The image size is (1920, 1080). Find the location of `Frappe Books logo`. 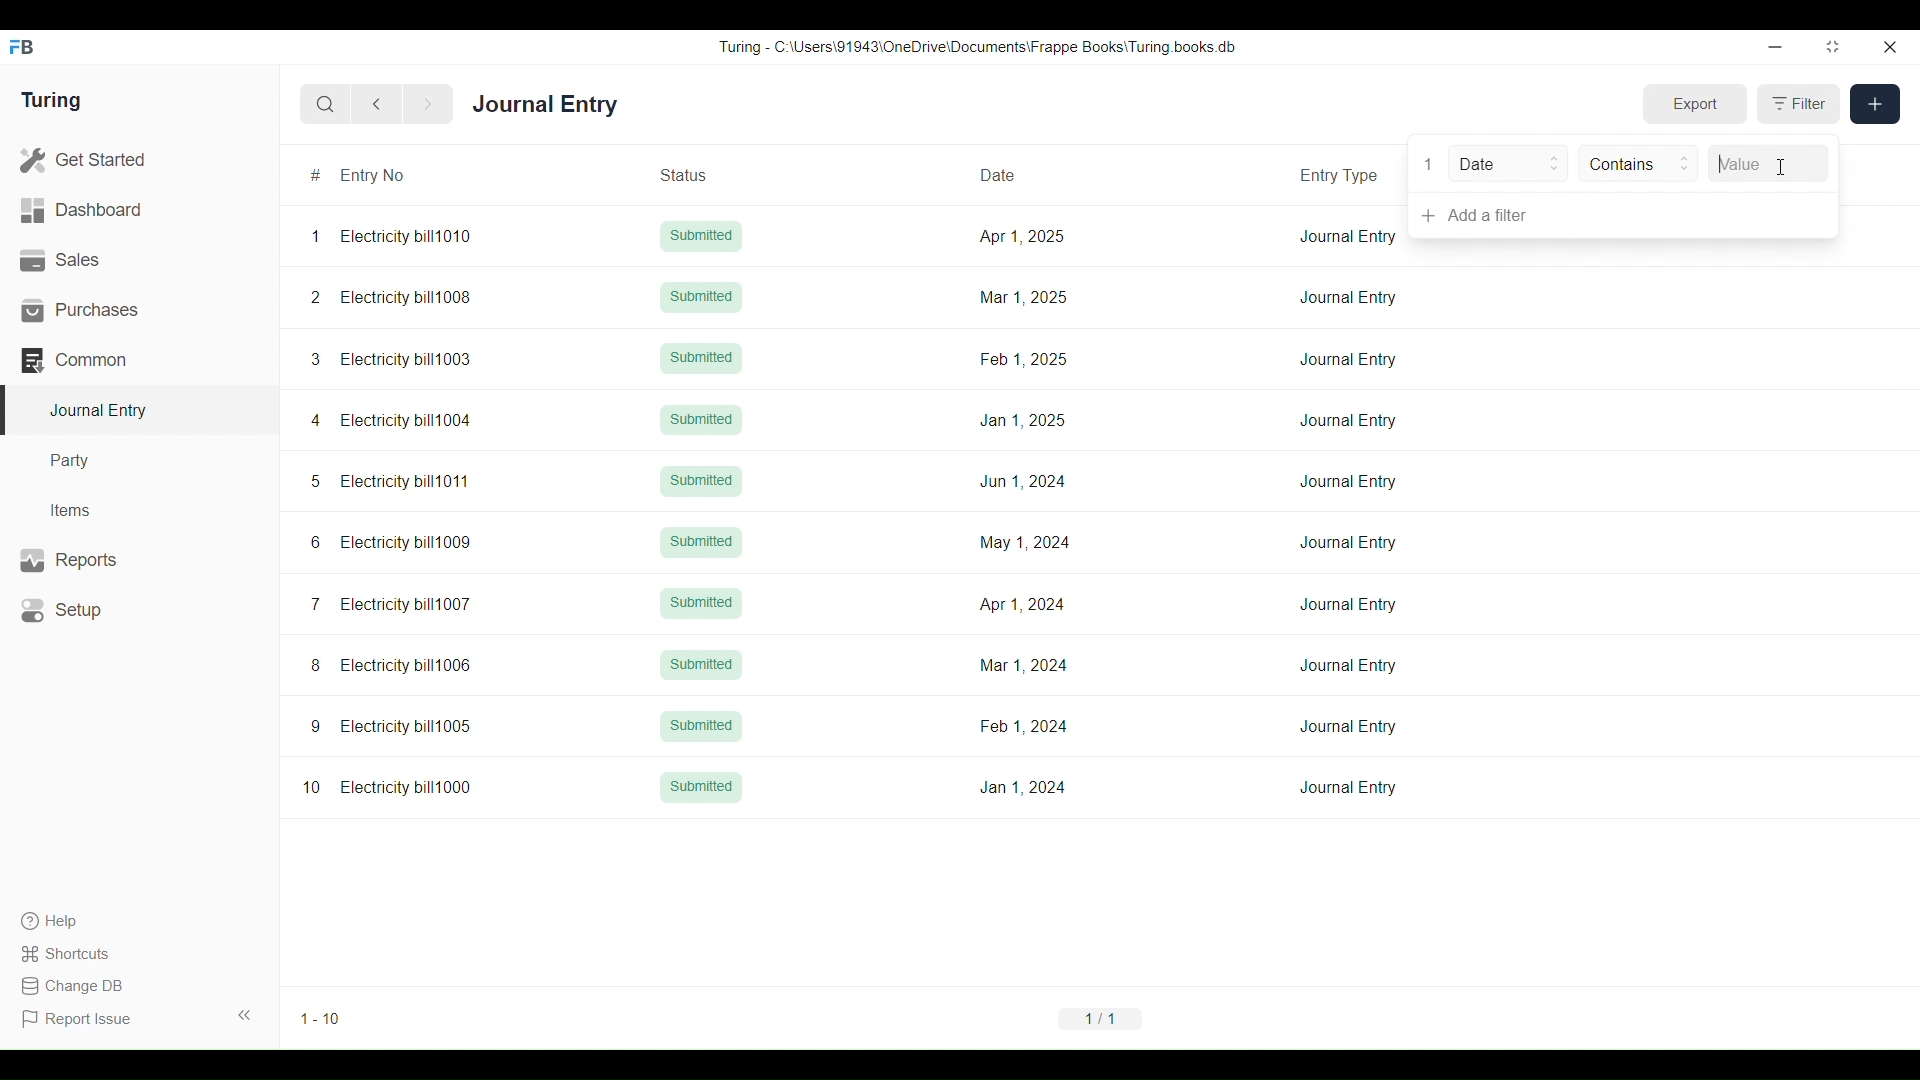

Frappe Books logo is located at coordinates (20, 47).